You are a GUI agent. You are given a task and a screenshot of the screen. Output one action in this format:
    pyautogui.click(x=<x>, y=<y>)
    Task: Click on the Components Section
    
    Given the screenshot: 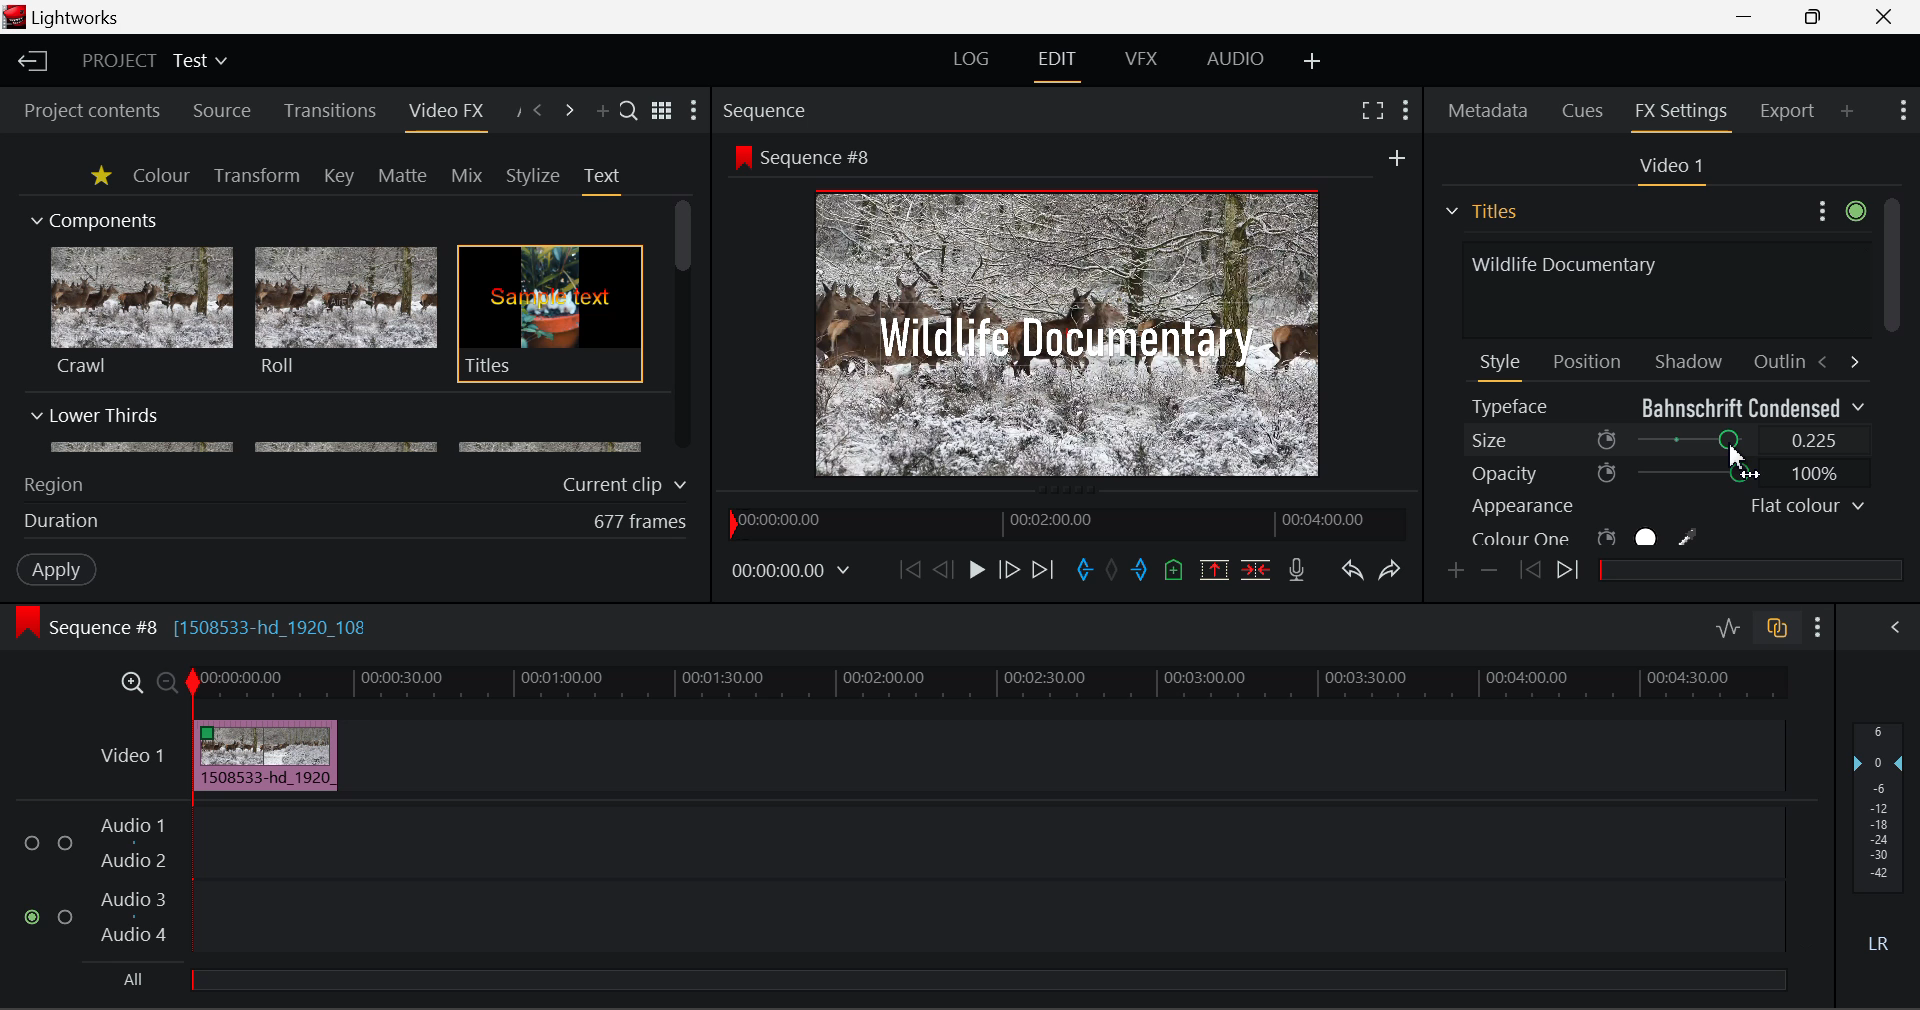 What is the action you would take?
    pyautogui.click(x=92, y=216)
    